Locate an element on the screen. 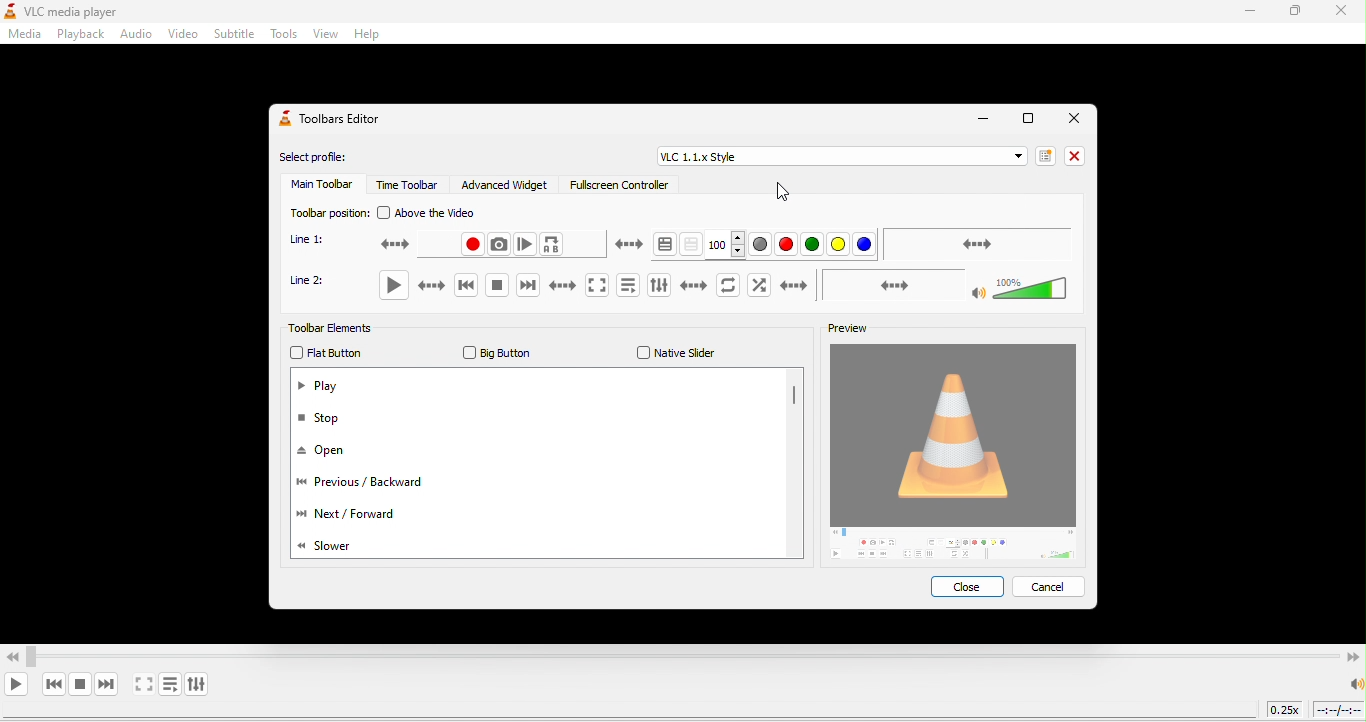  toggle playlist is located at coordinates (623, 285).